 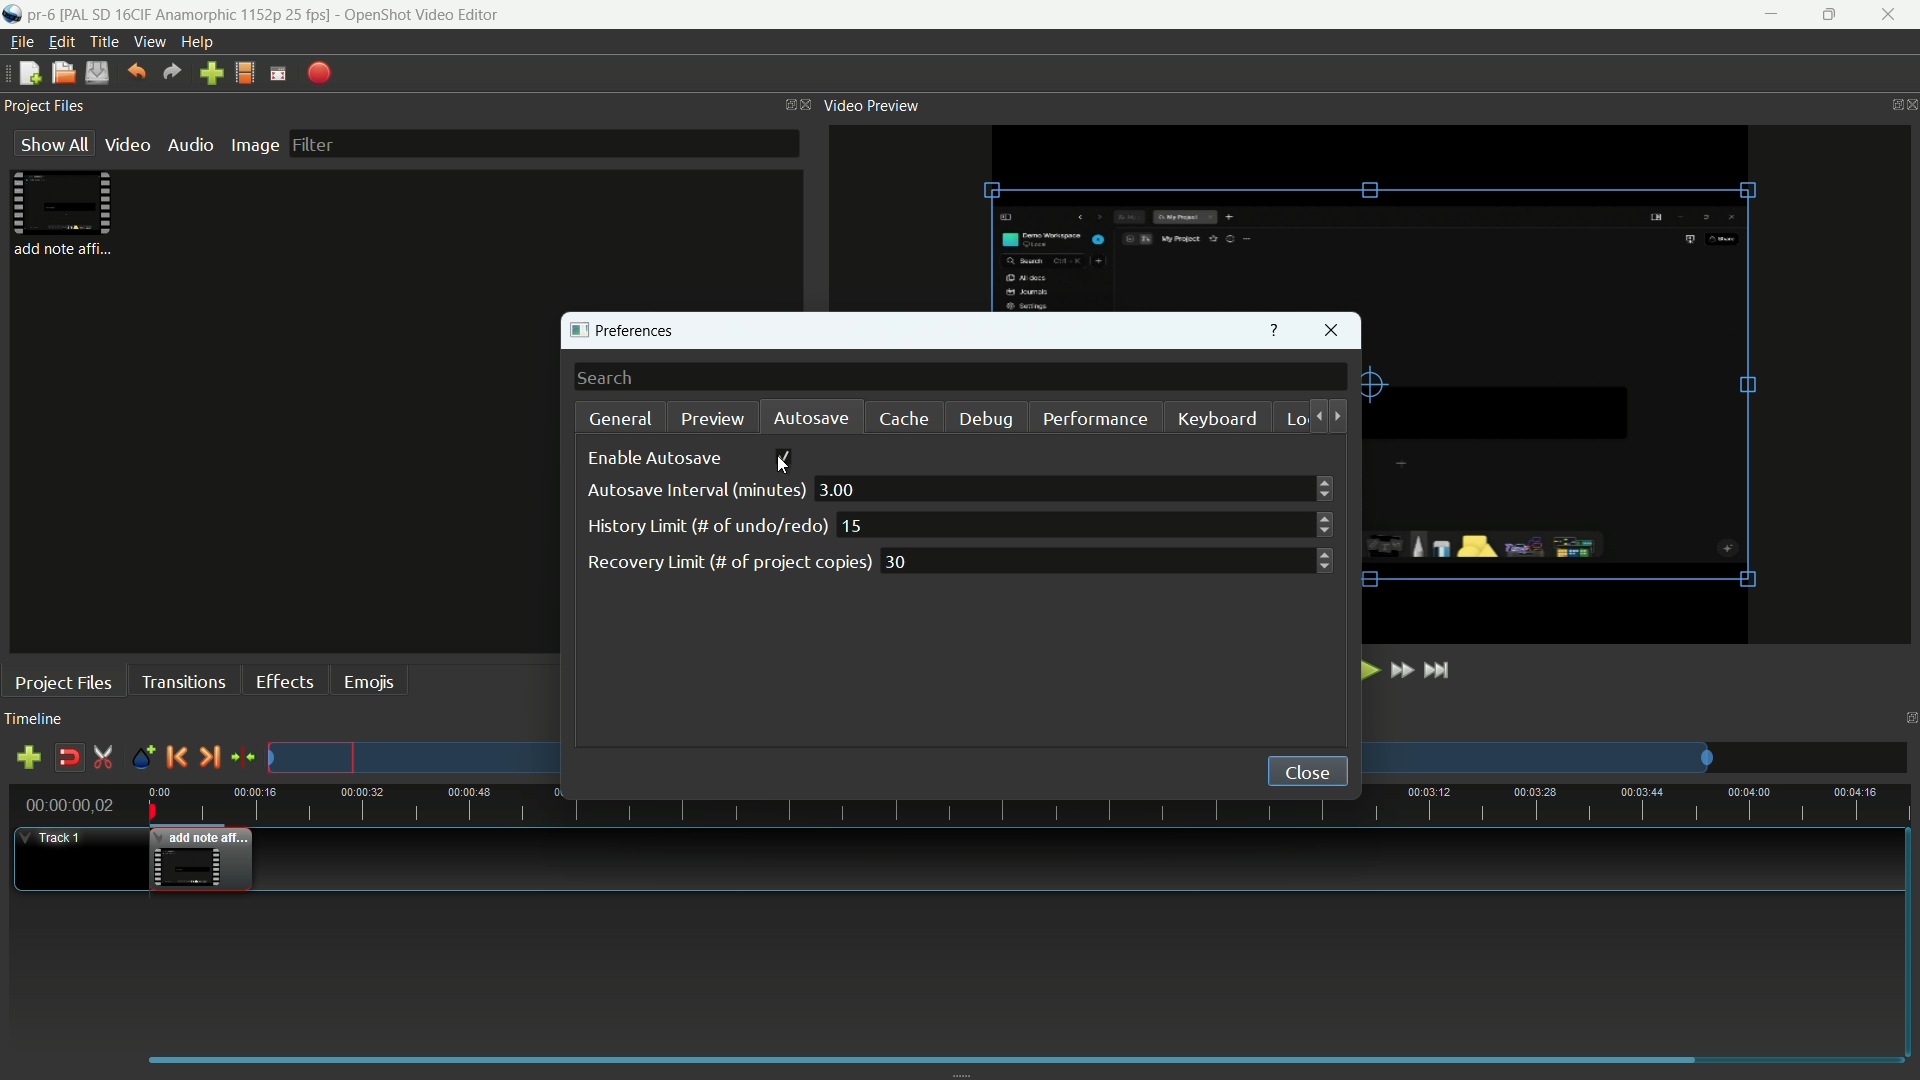 What do you see at coordinates (1216, 417) in the screenshot?
I see `keyboard` at bounding box center [1216, 417].